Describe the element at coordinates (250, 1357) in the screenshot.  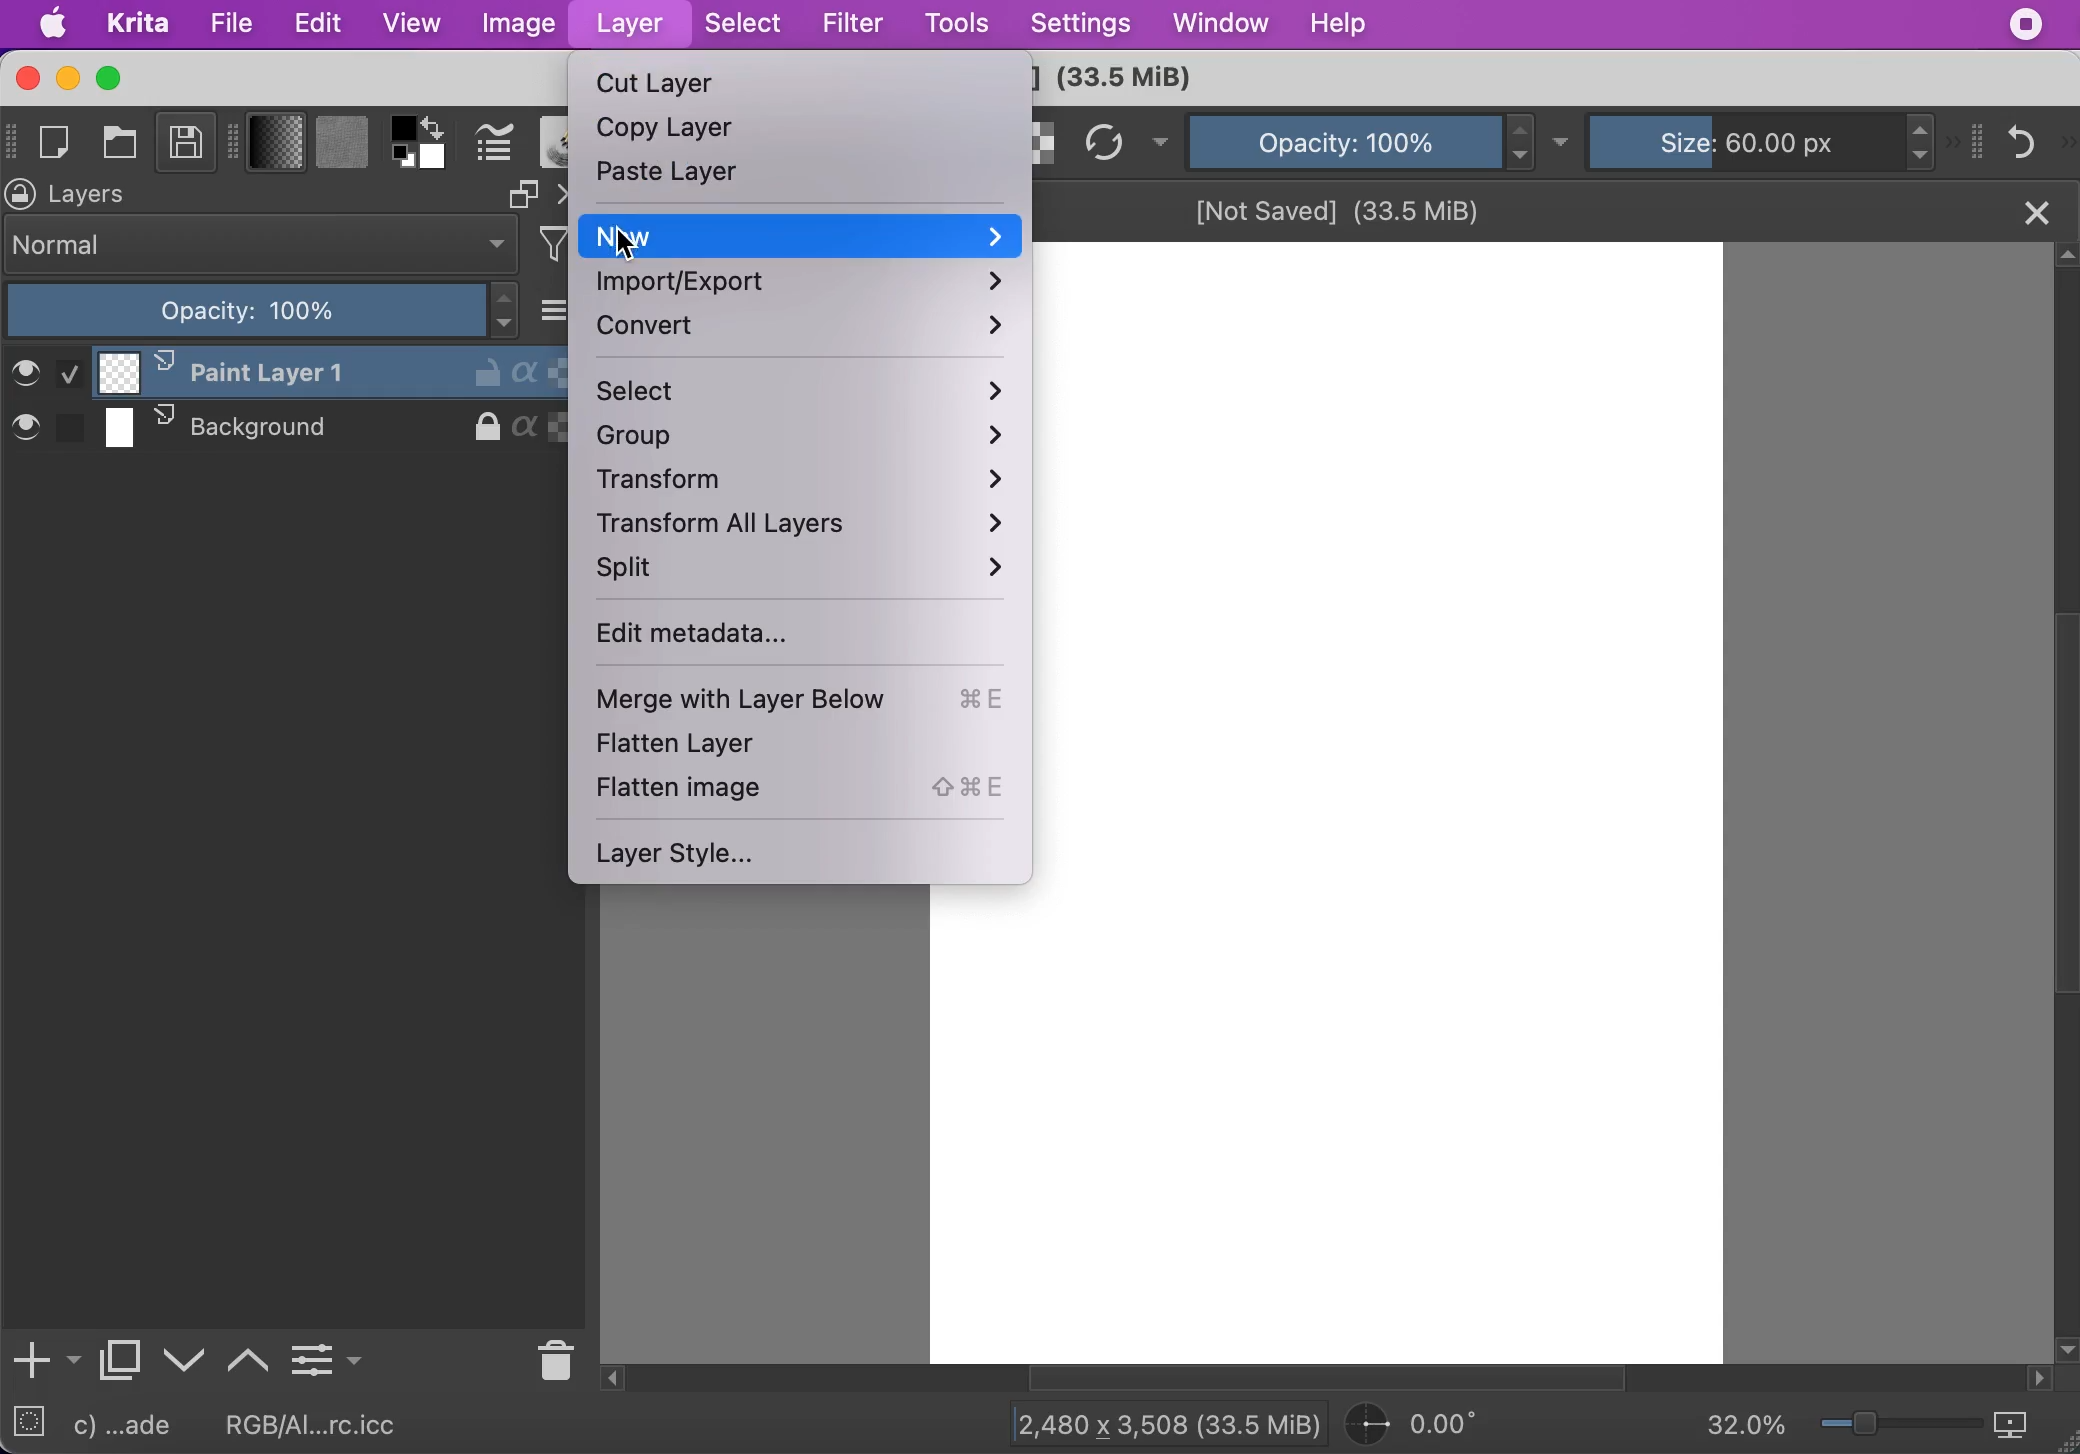
I see `move layer or mask up` at that location.